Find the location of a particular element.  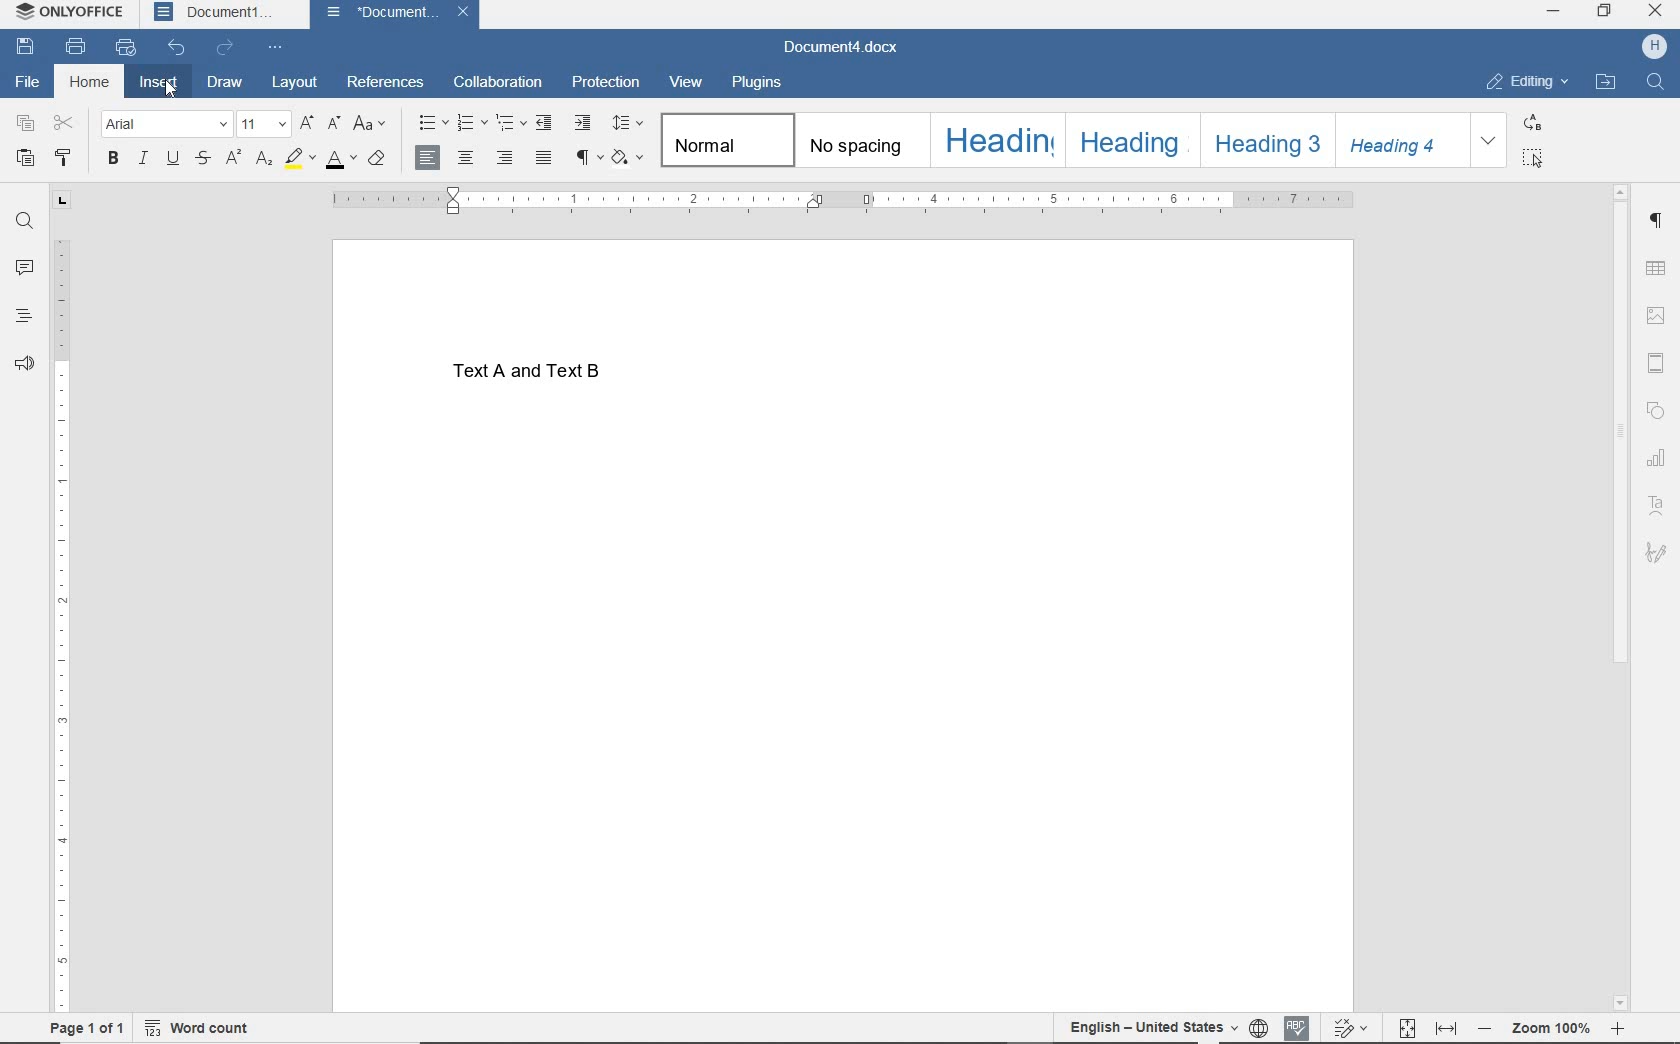

TABLE is located at coordinates (1656, 269).